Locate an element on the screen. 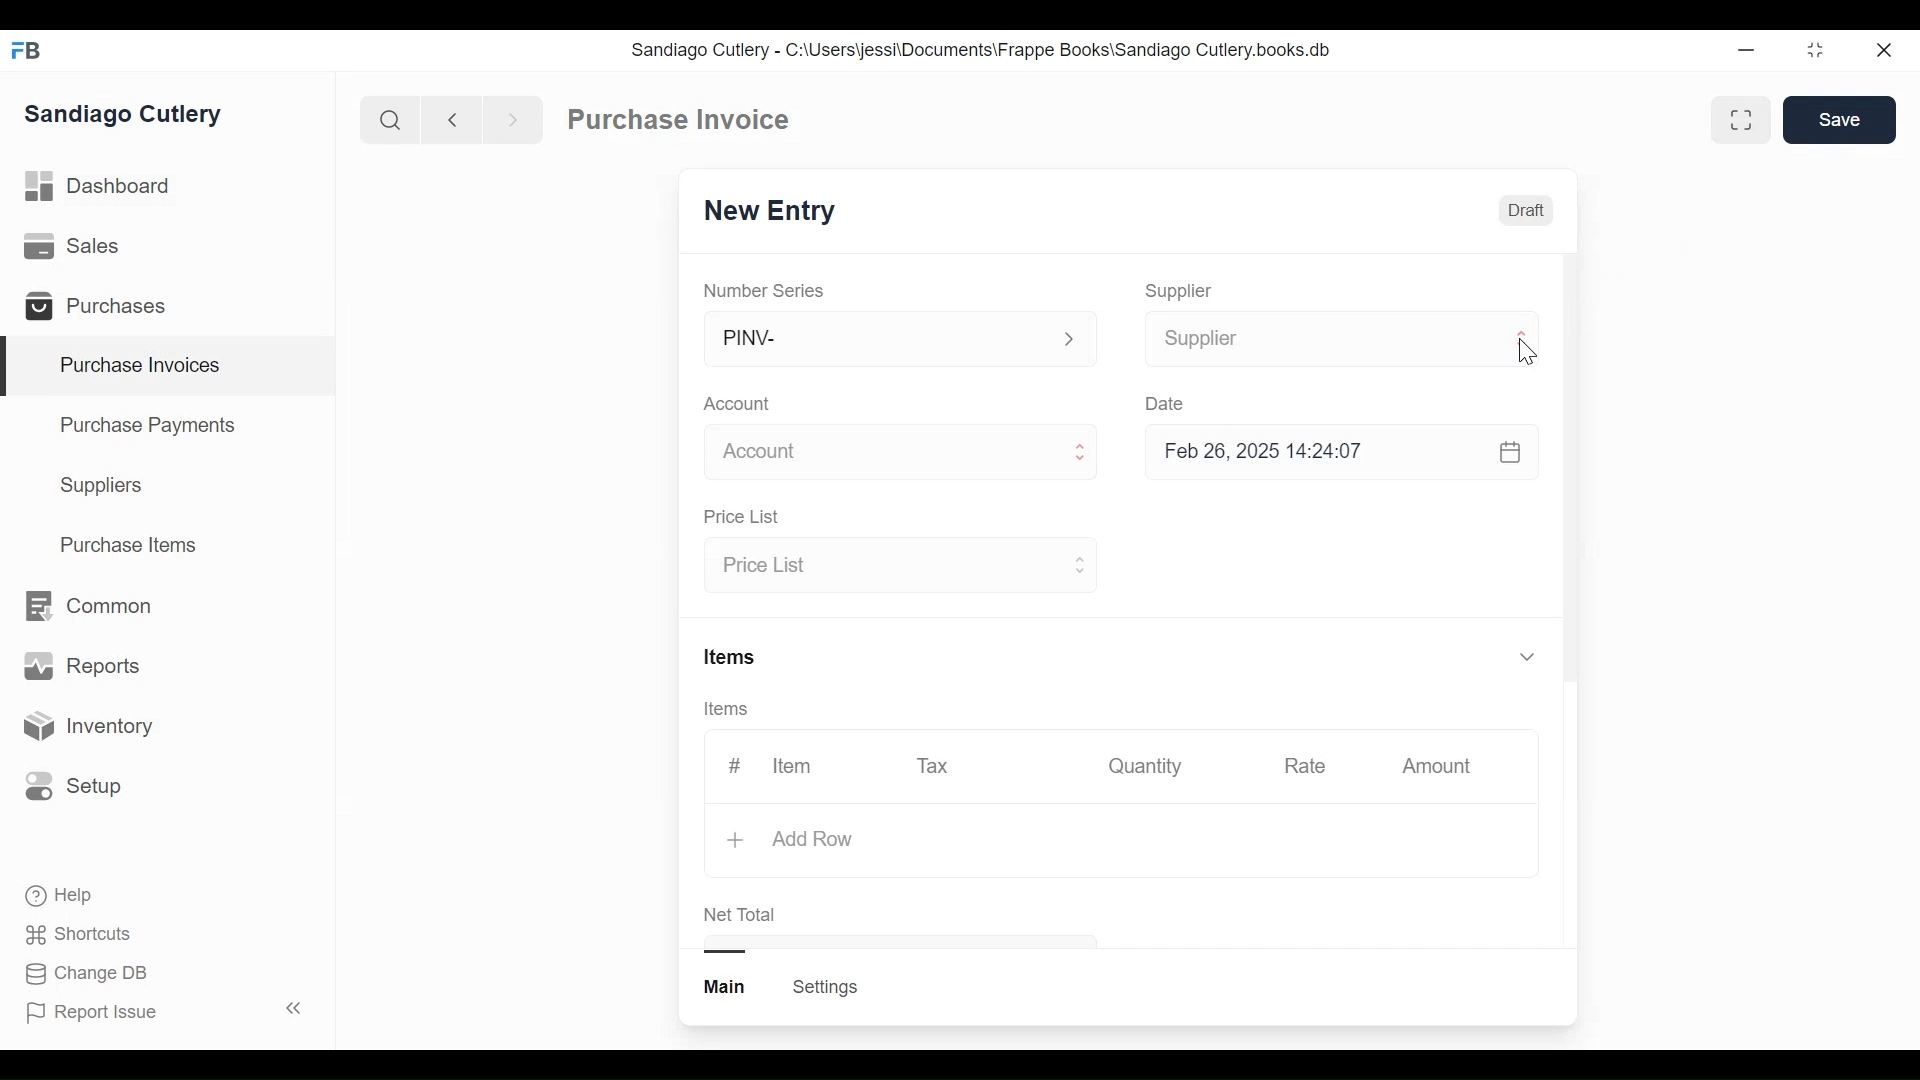 This screenshot has width=1920, height=1080. Account is located at coordinates (741, 406).